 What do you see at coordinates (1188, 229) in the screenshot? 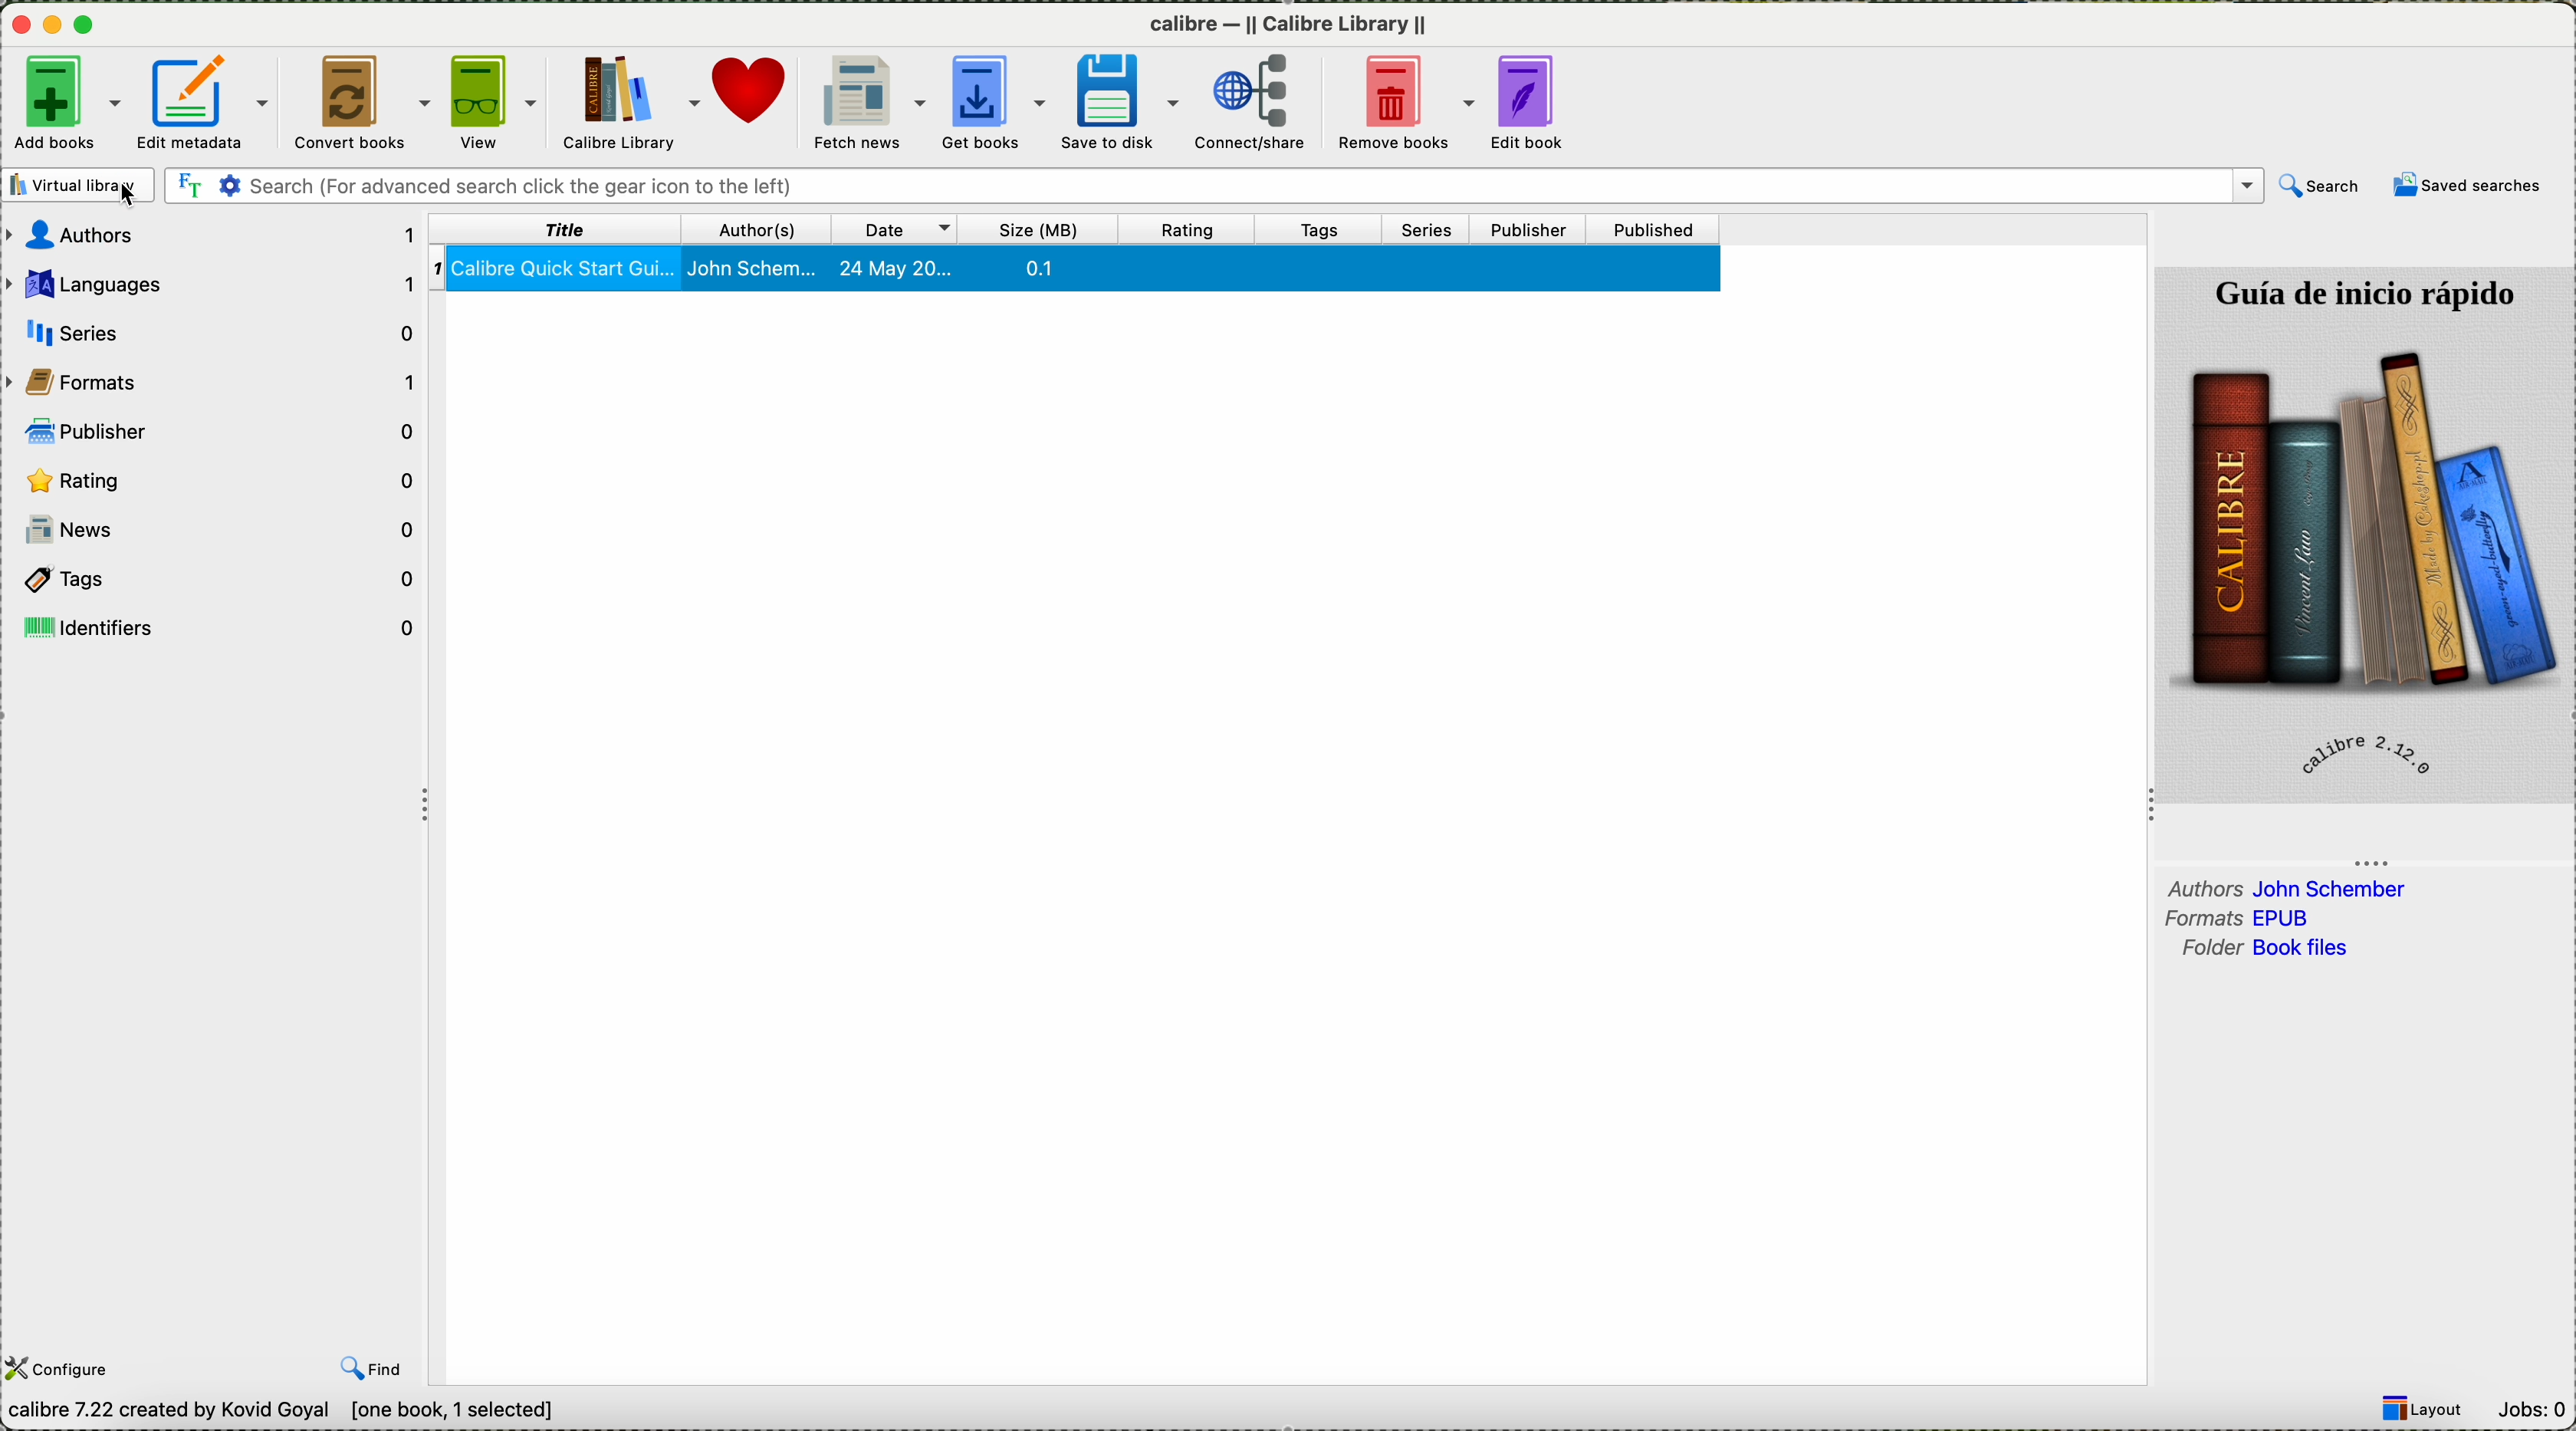
I see `rating` at bounding box center [1188, 229].